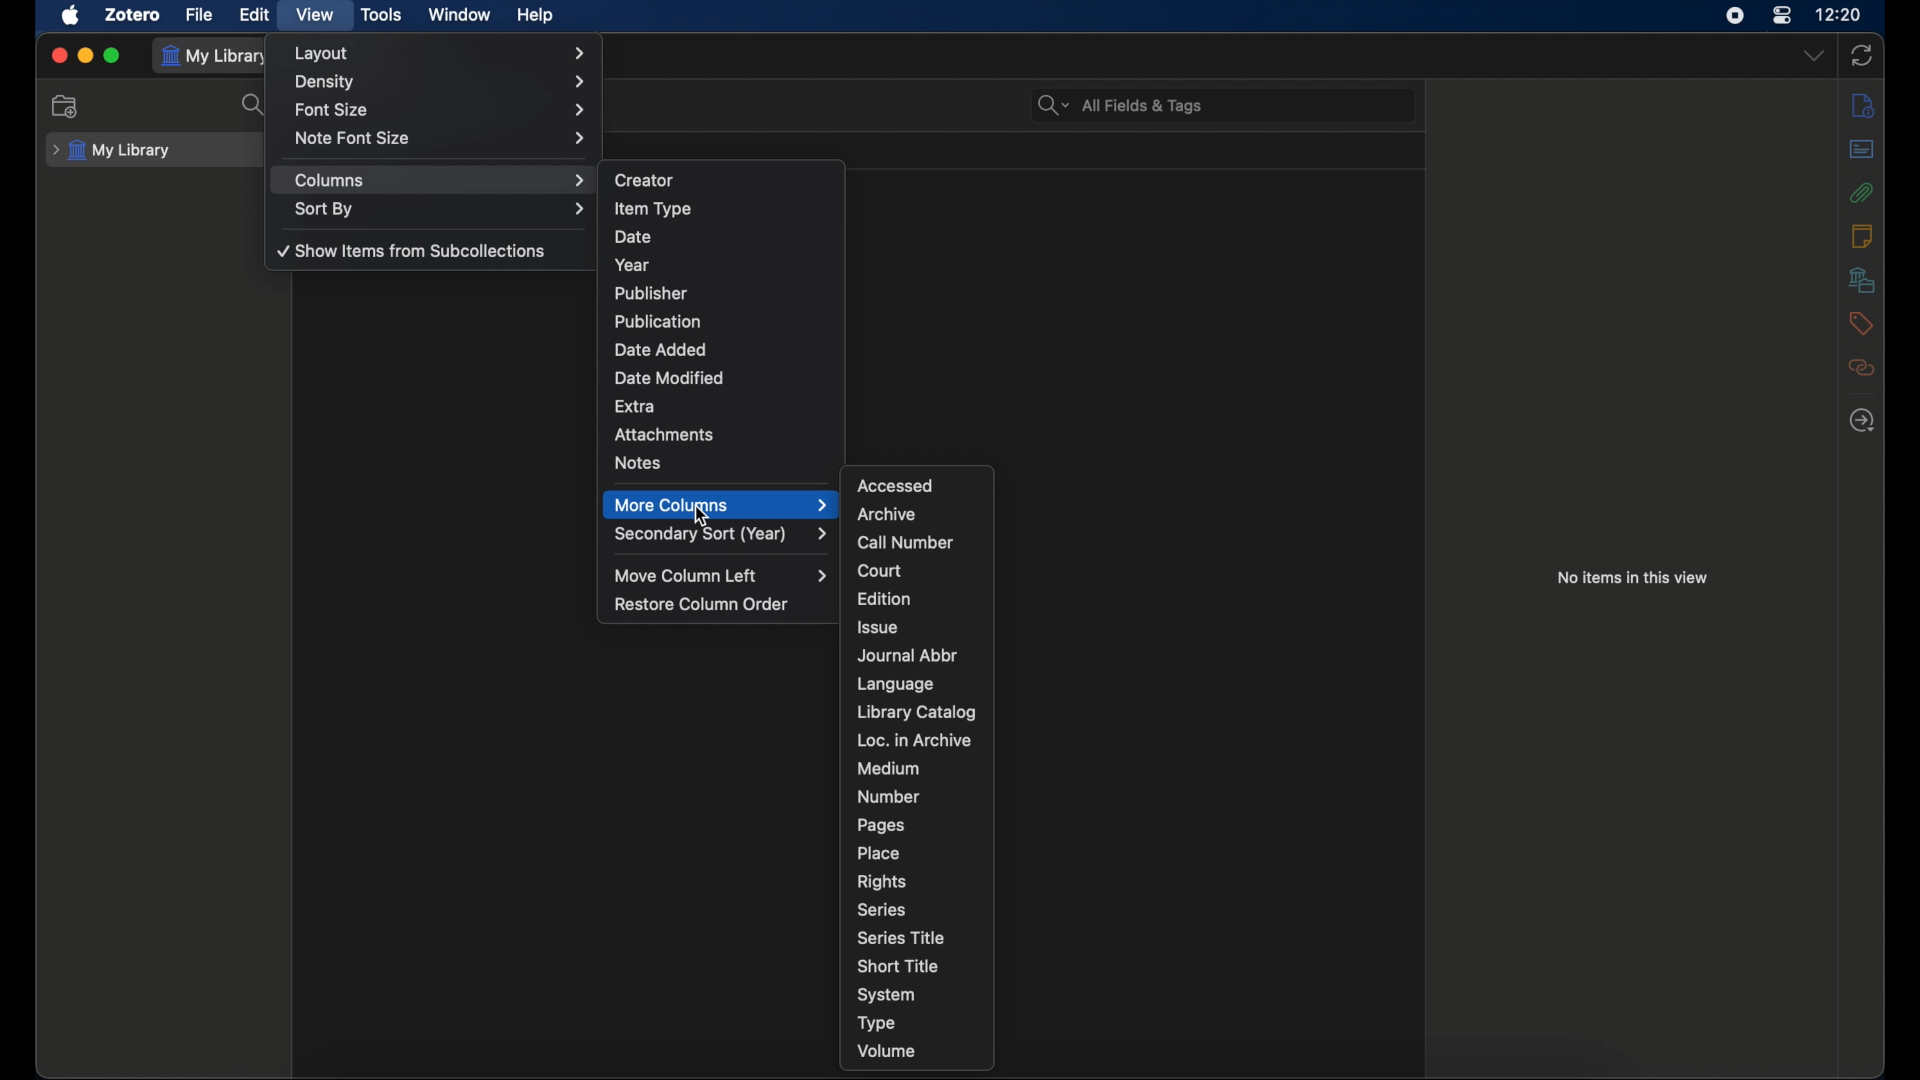 This screenshot has height=1080, width=1920. Describe the element at coordinates (877, 626) in the screenshot. I see `issue` at that location.